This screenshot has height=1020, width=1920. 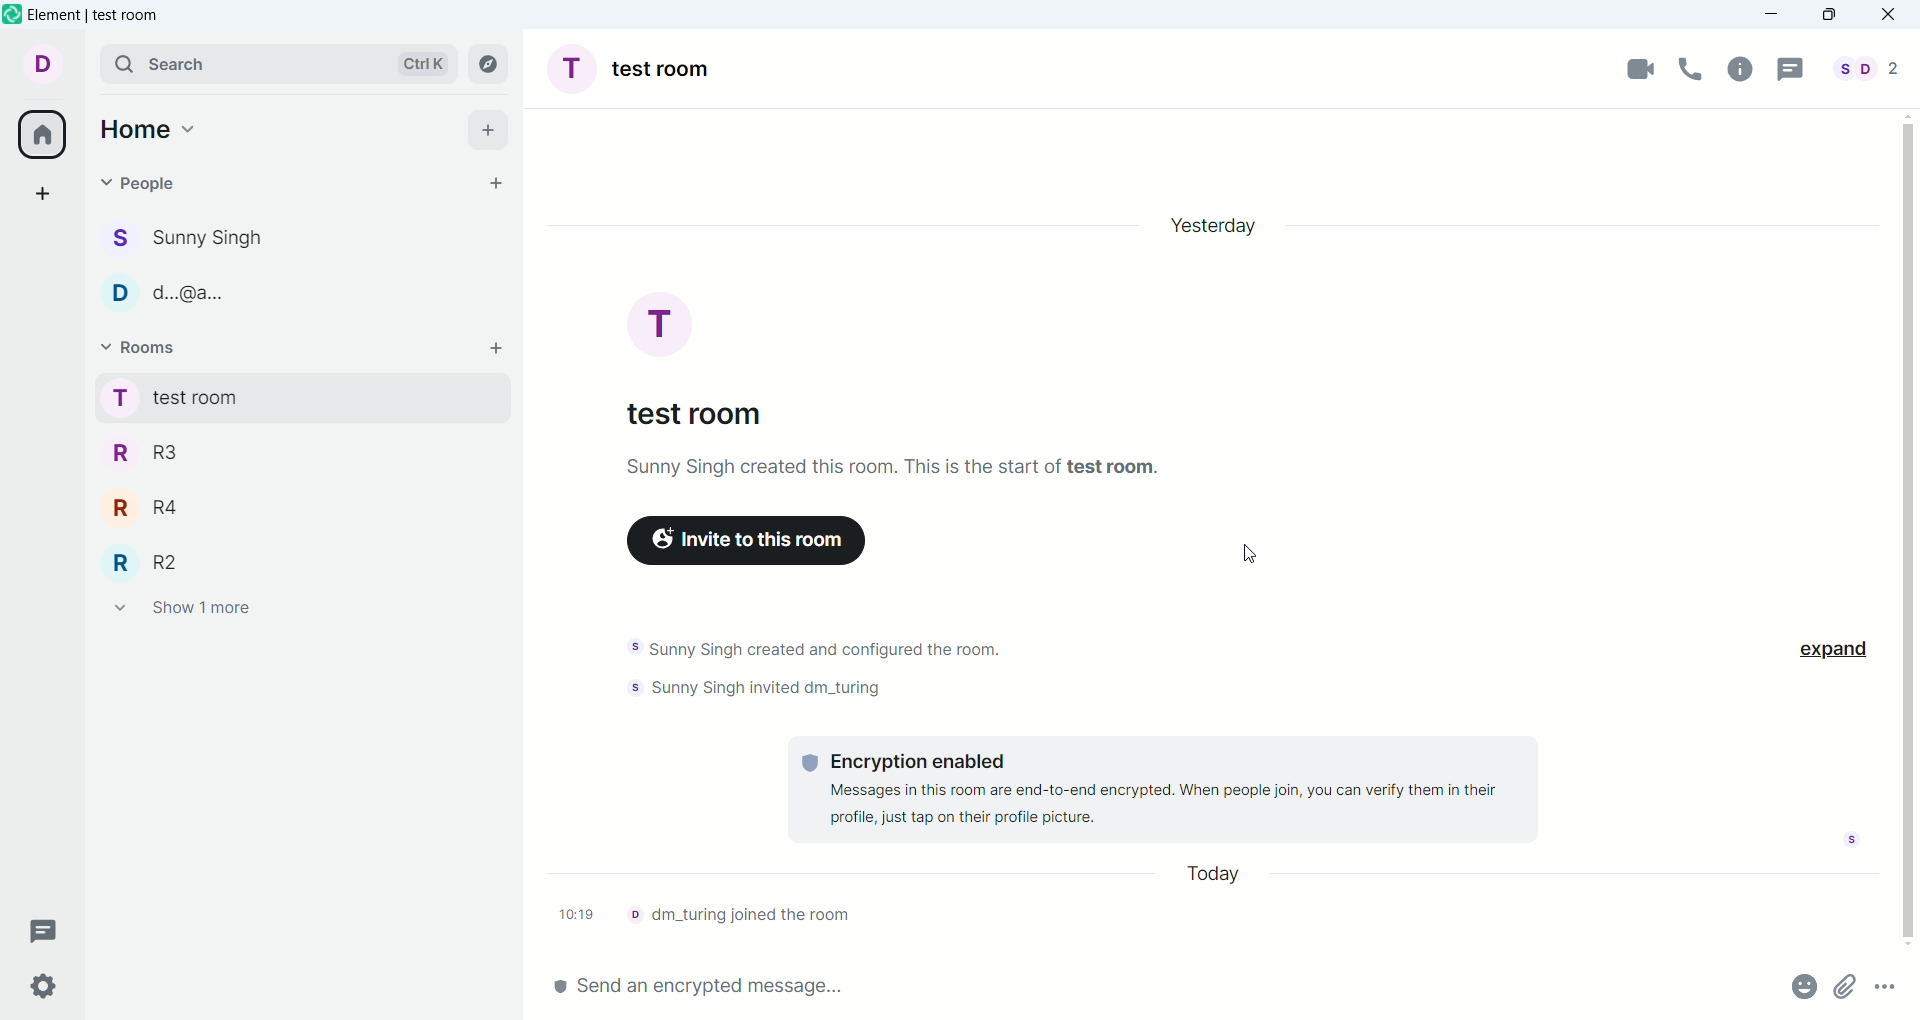 I want to click on text, so click(x=803, y=667).